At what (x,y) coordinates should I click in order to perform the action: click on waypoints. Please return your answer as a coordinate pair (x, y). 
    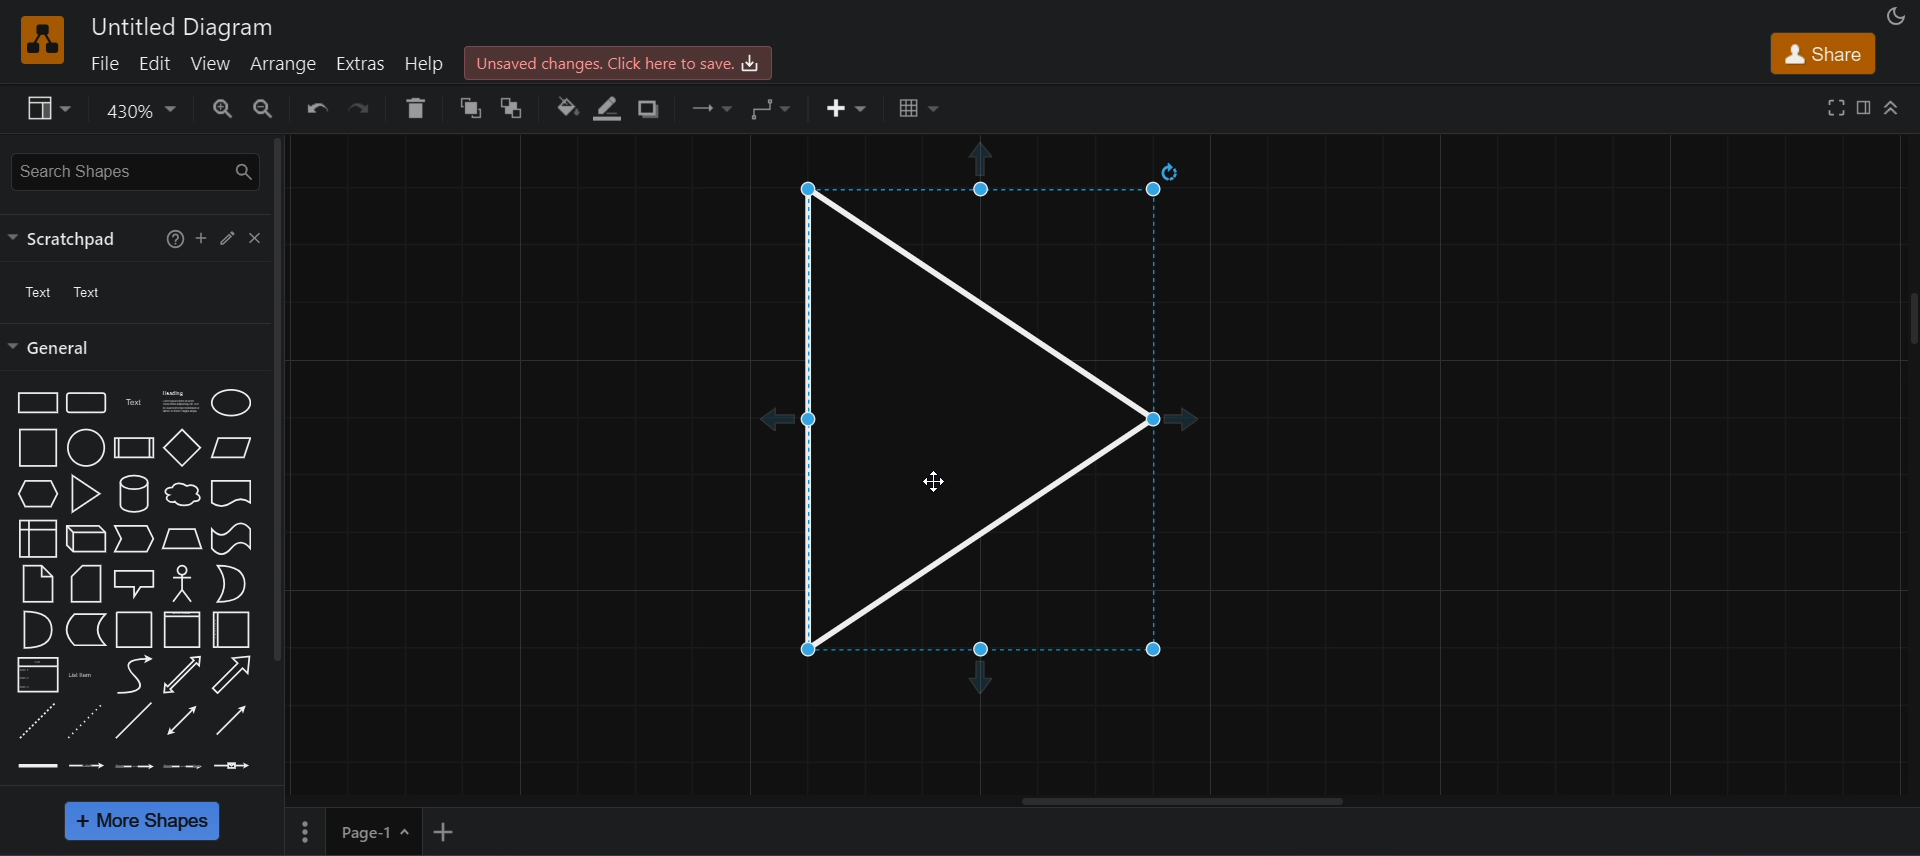
    Looking at the image, I should click on (770, 105).